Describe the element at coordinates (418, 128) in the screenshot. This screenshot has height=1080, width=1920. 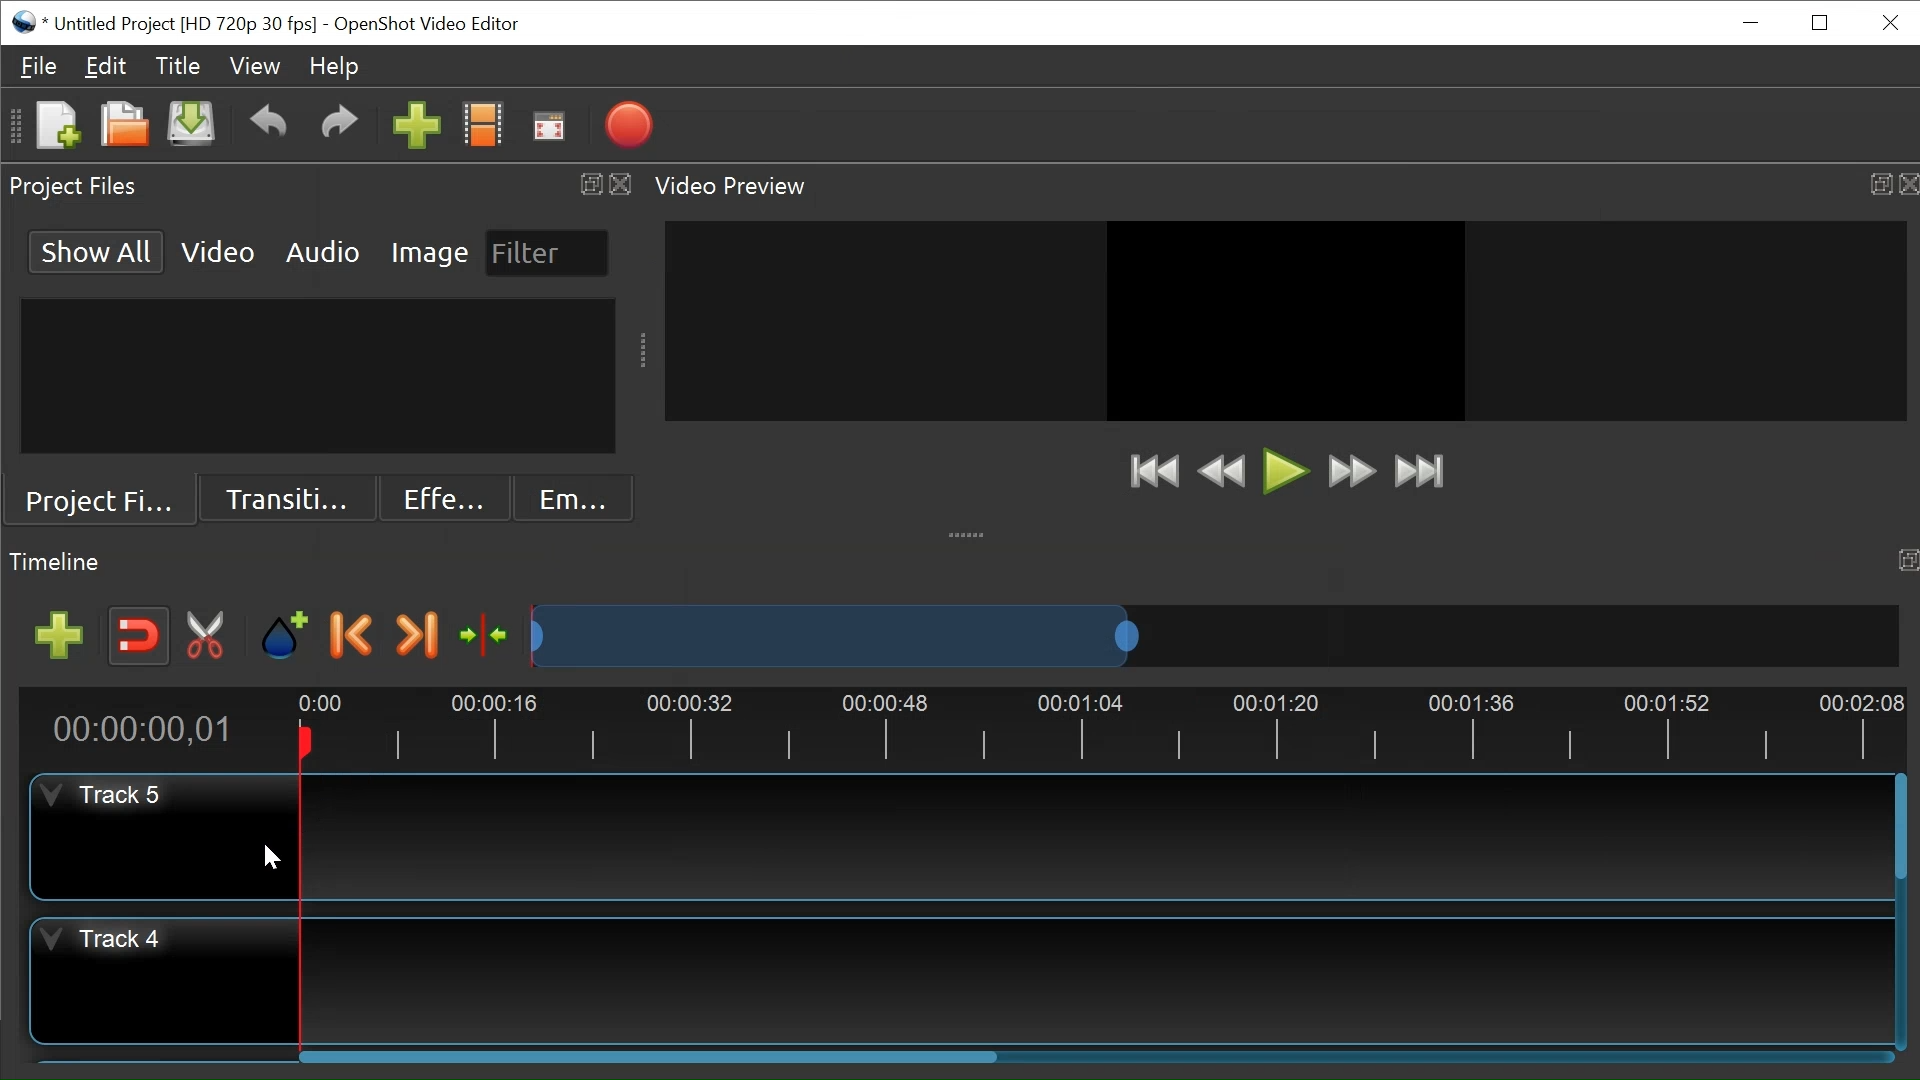
I see `Import Files` at that location.